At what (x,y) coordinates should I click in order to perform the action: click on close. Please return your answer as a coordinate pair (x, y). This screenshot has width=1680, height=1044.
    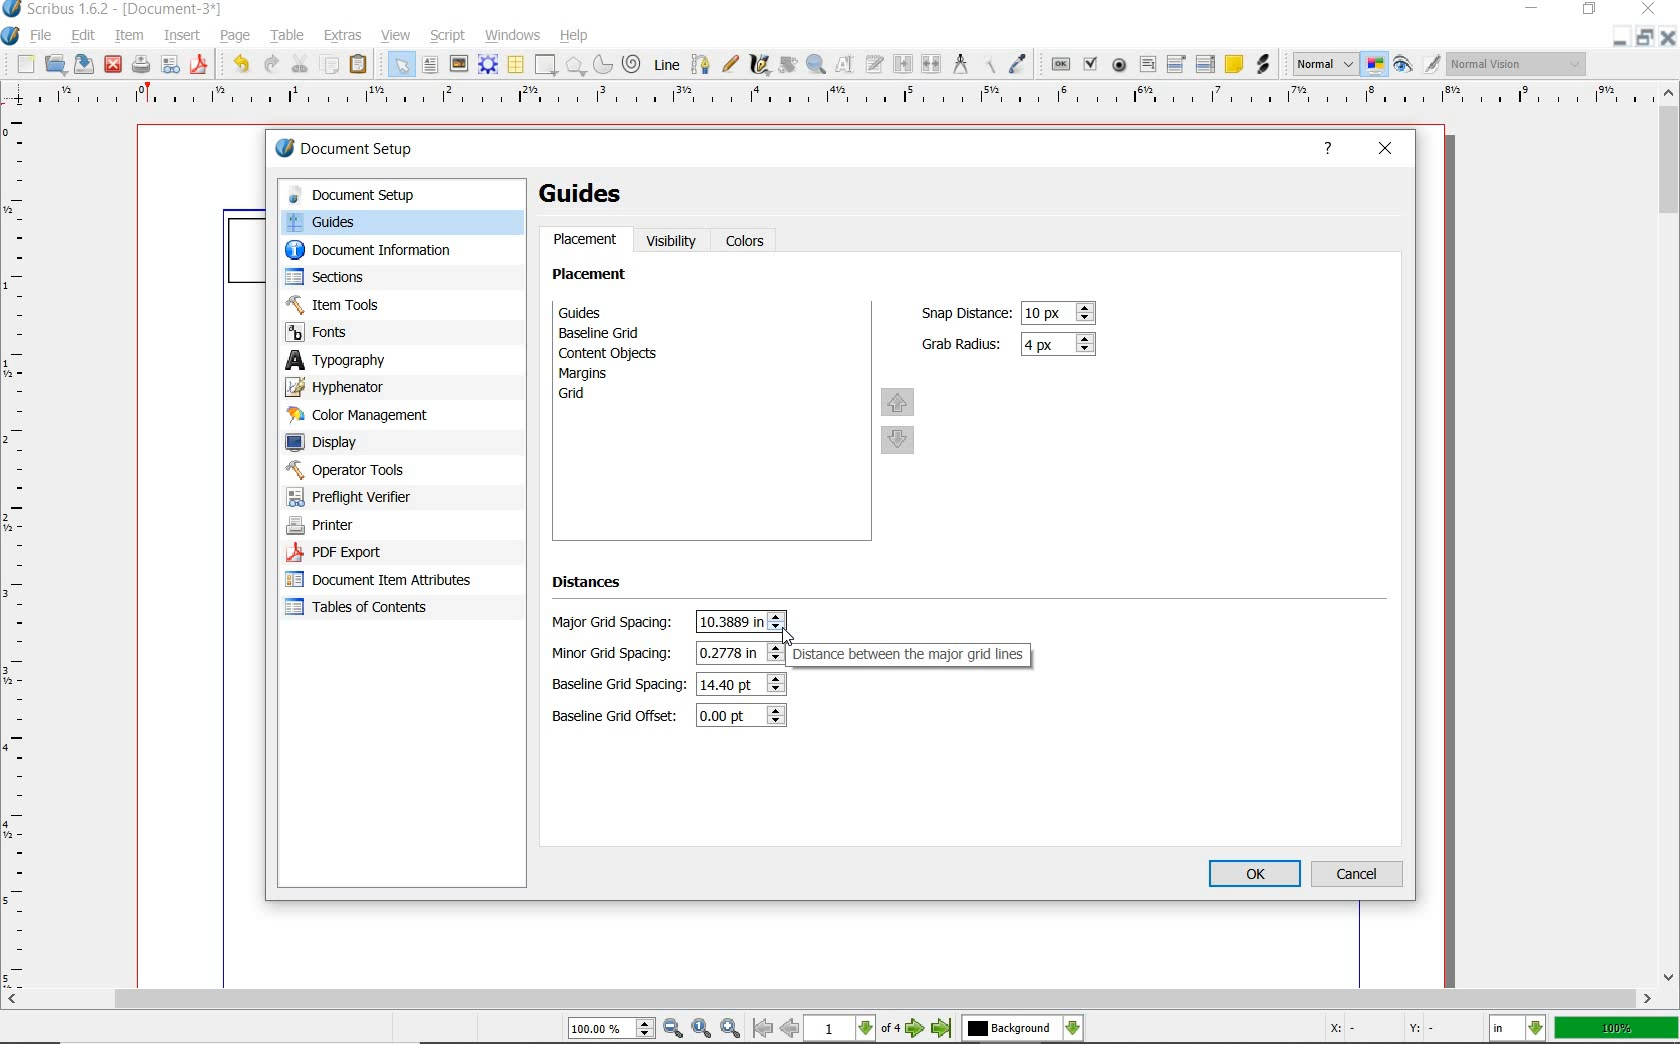
    Looking at the image, I should click on (1649, 9).